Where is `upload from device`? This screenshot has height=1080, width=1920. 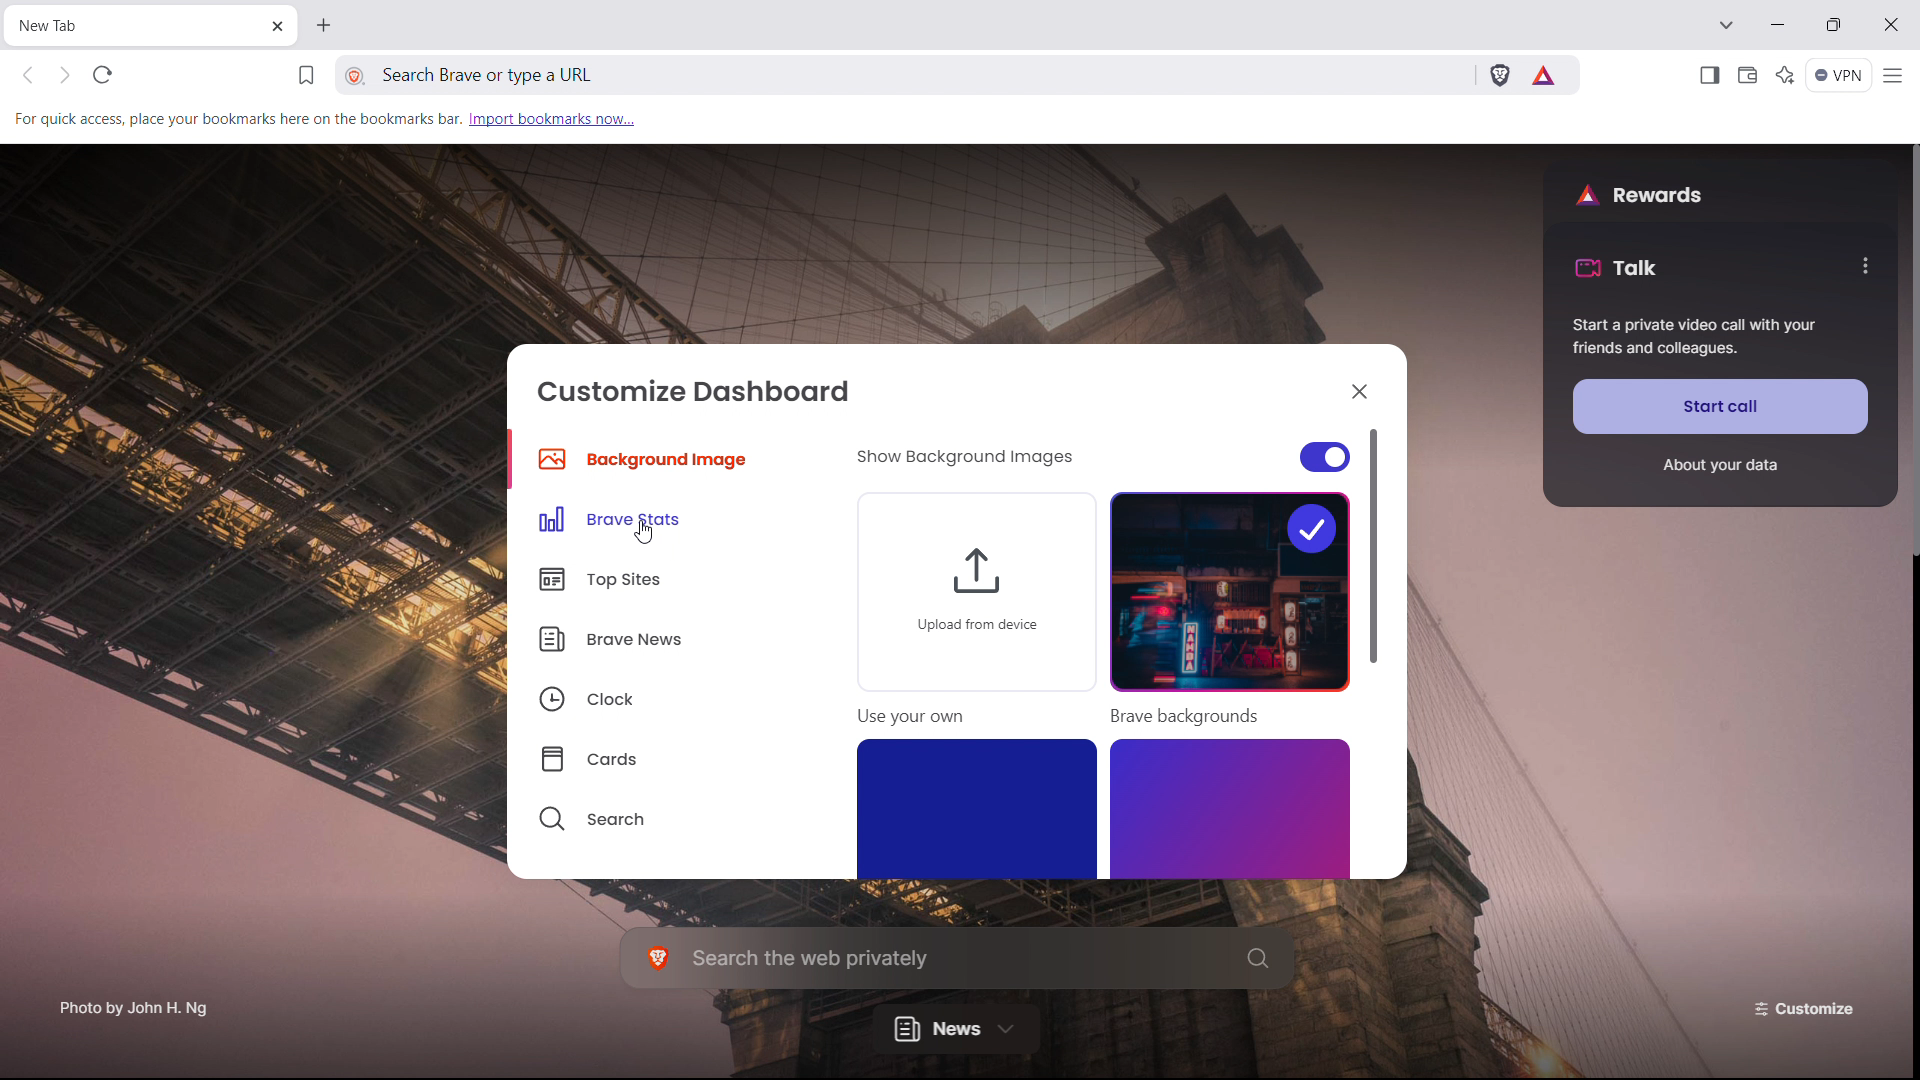 upload from device is located at coordinates (977, 591).